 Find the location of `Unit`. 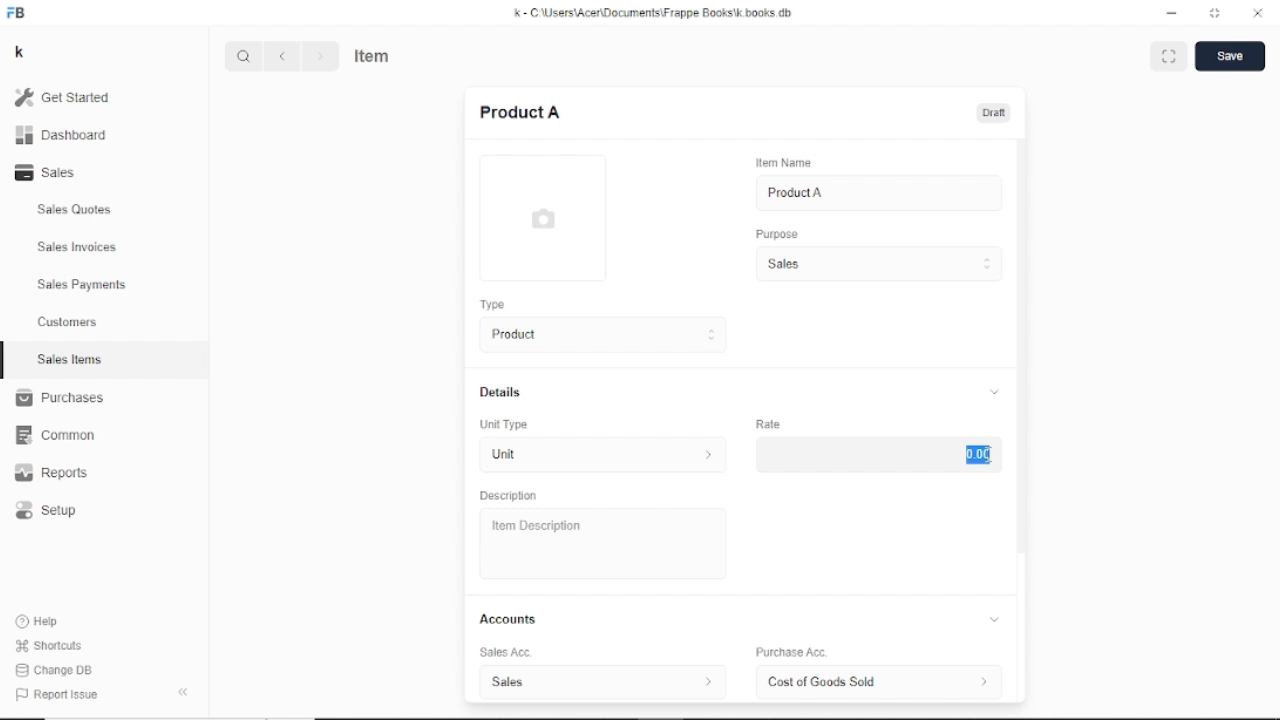

Unit is located at coordinates (598, 456).